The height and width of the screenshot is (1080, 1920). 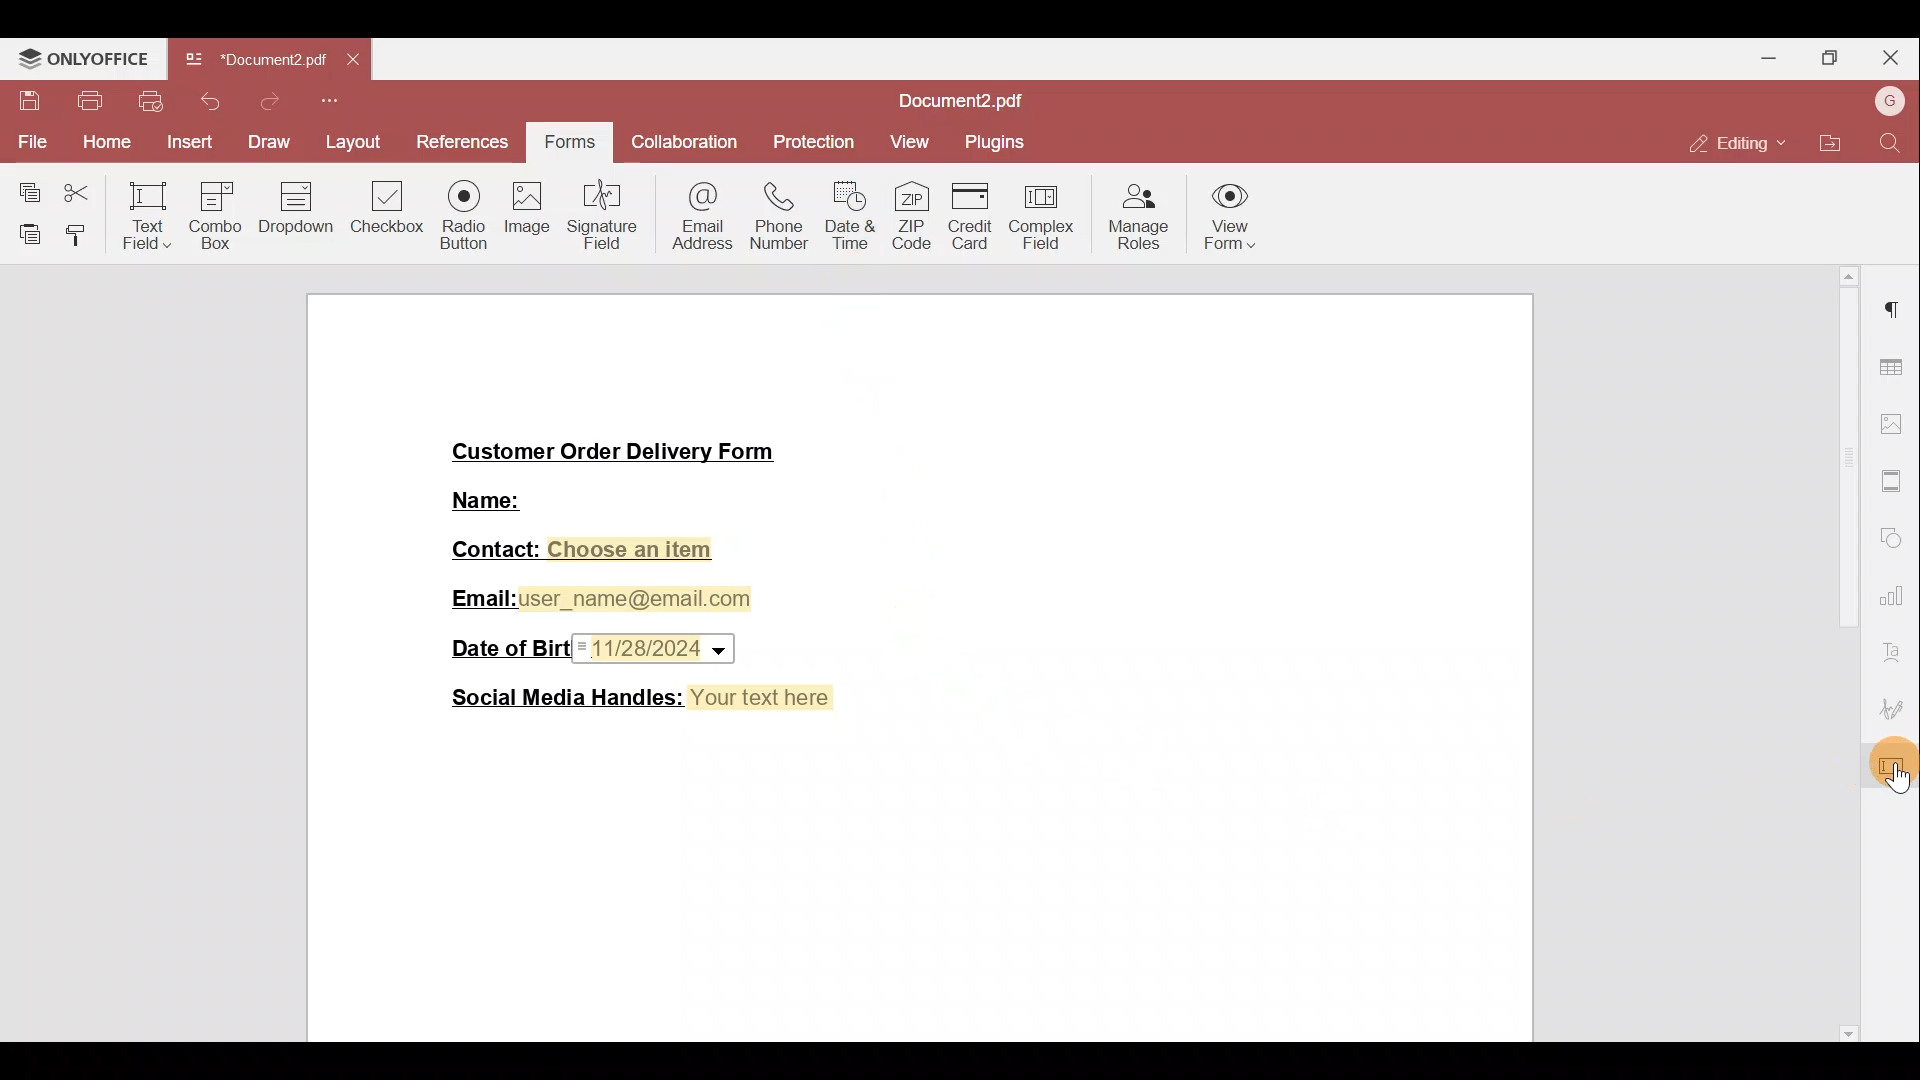 I want to click on View form, so click(x=1226, y=221).